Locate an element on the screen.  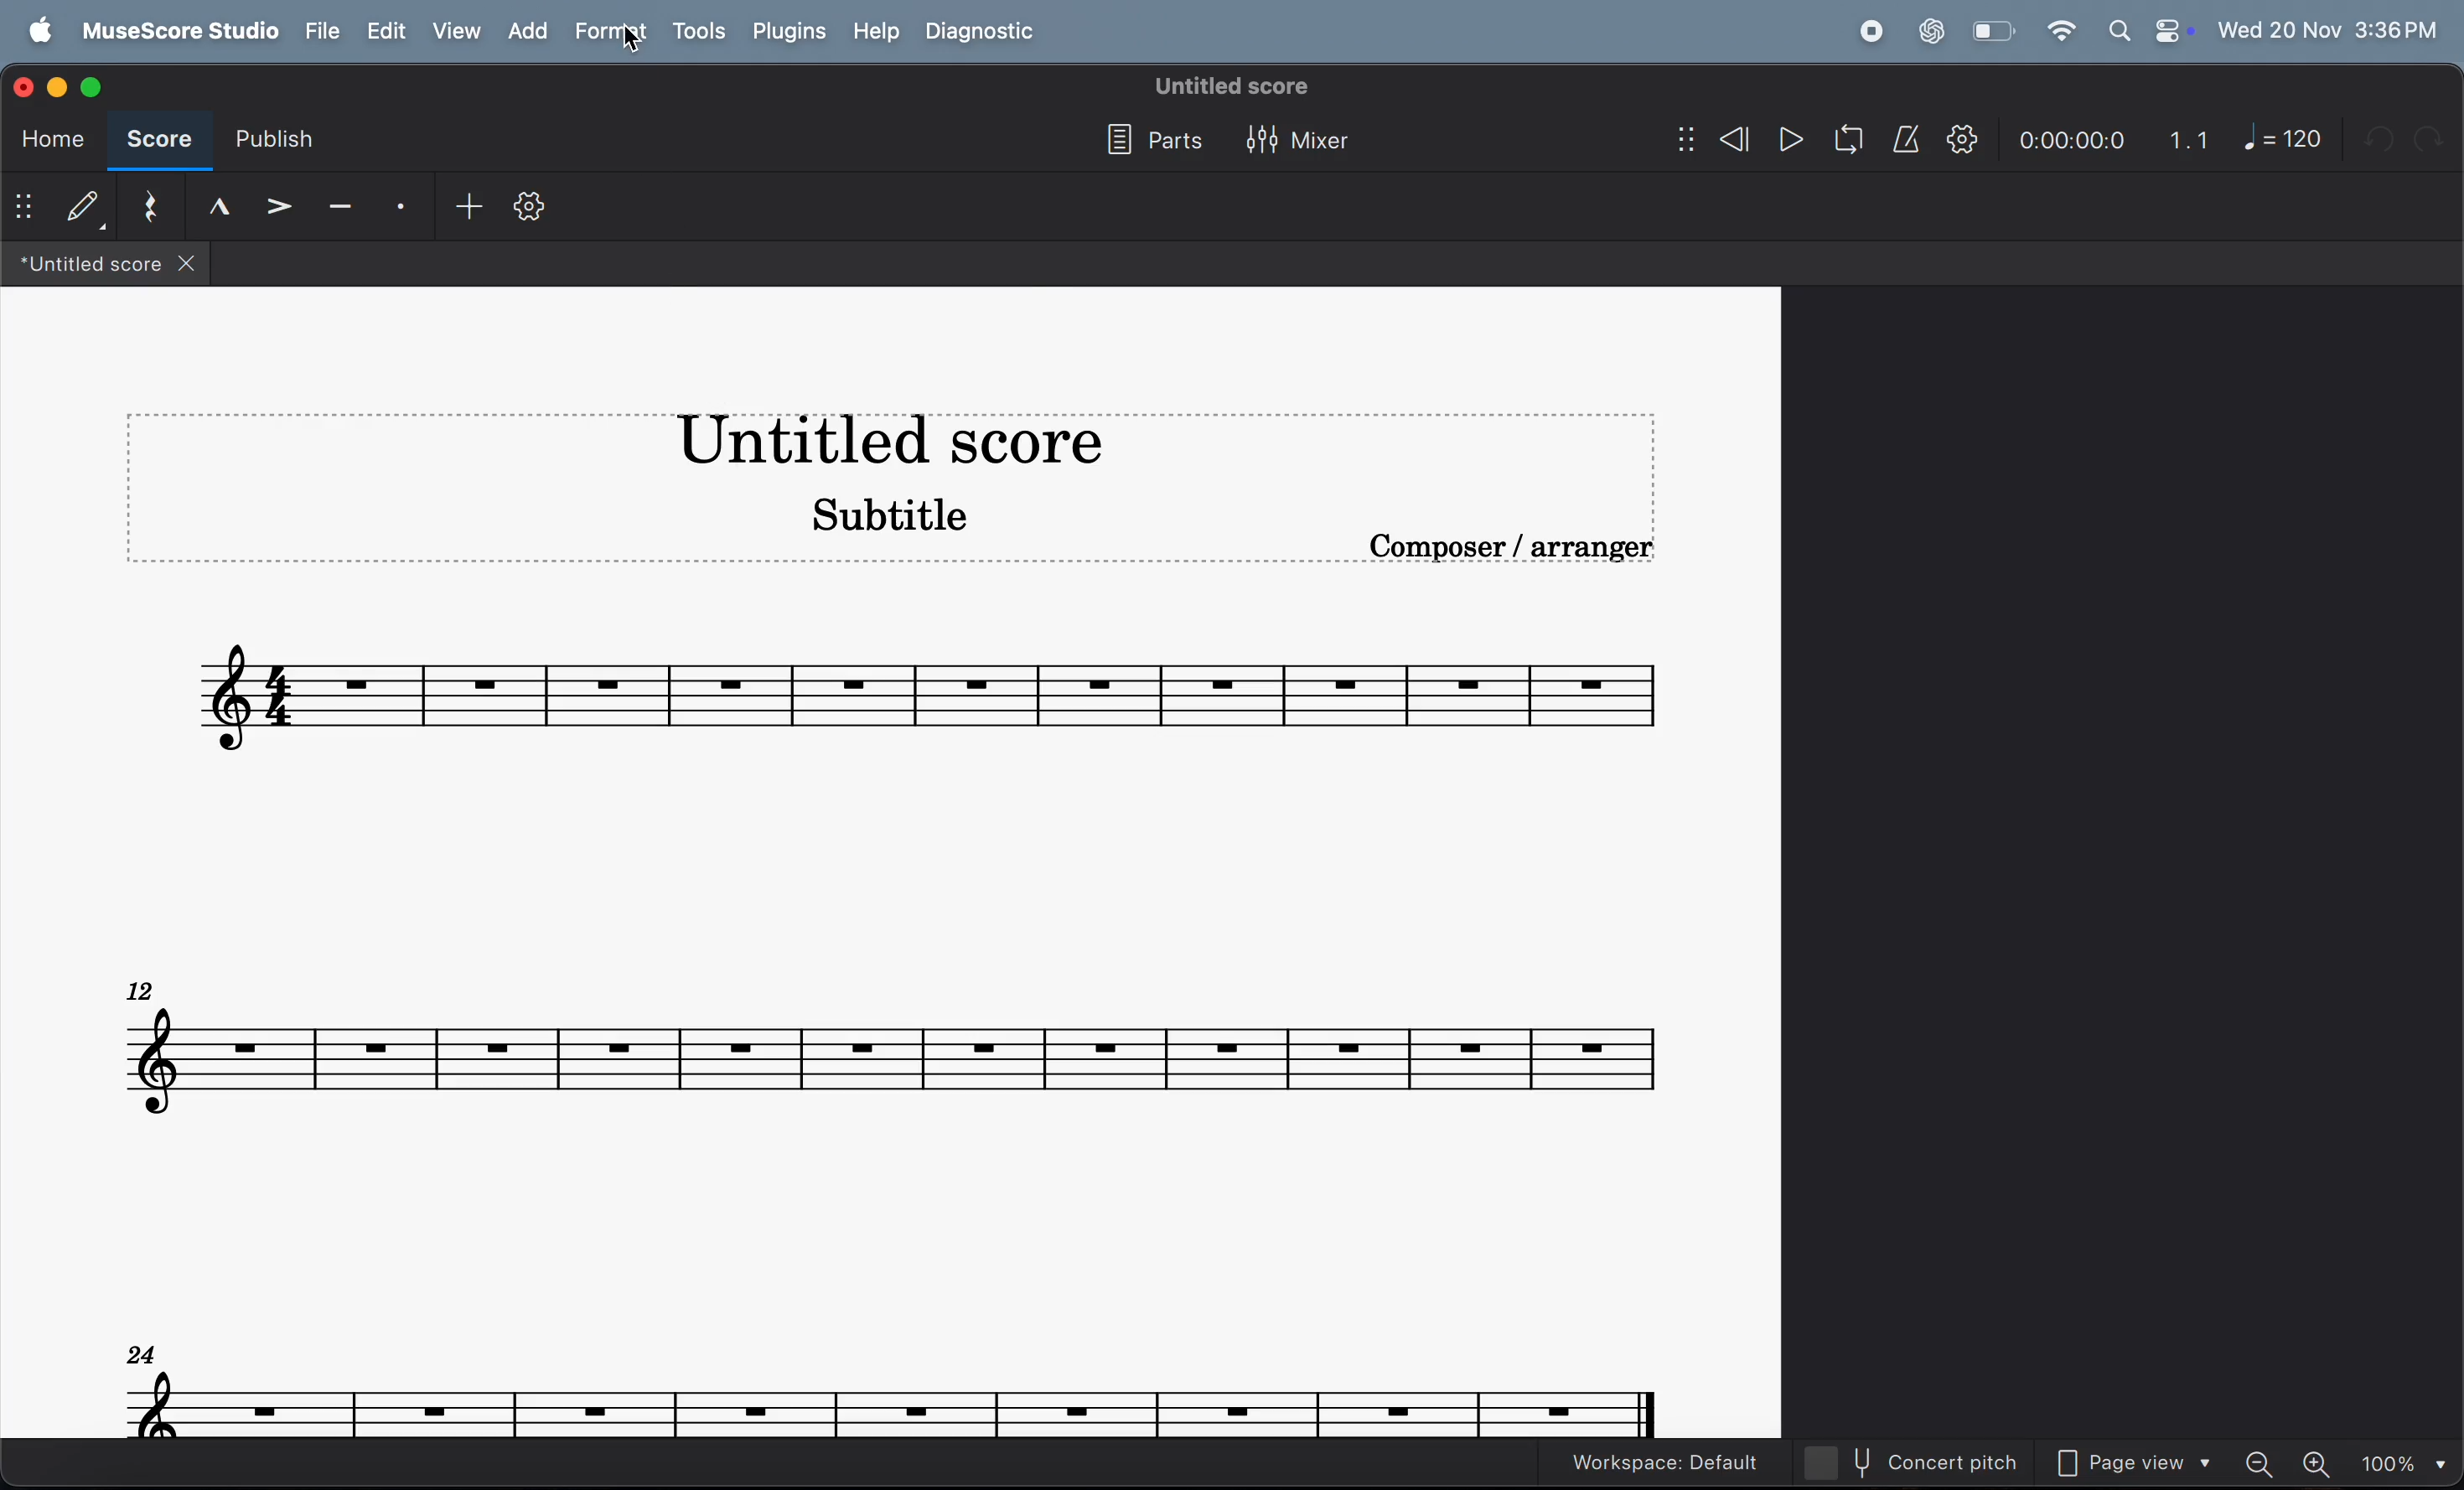
settings is located at coordinates (529, 213).